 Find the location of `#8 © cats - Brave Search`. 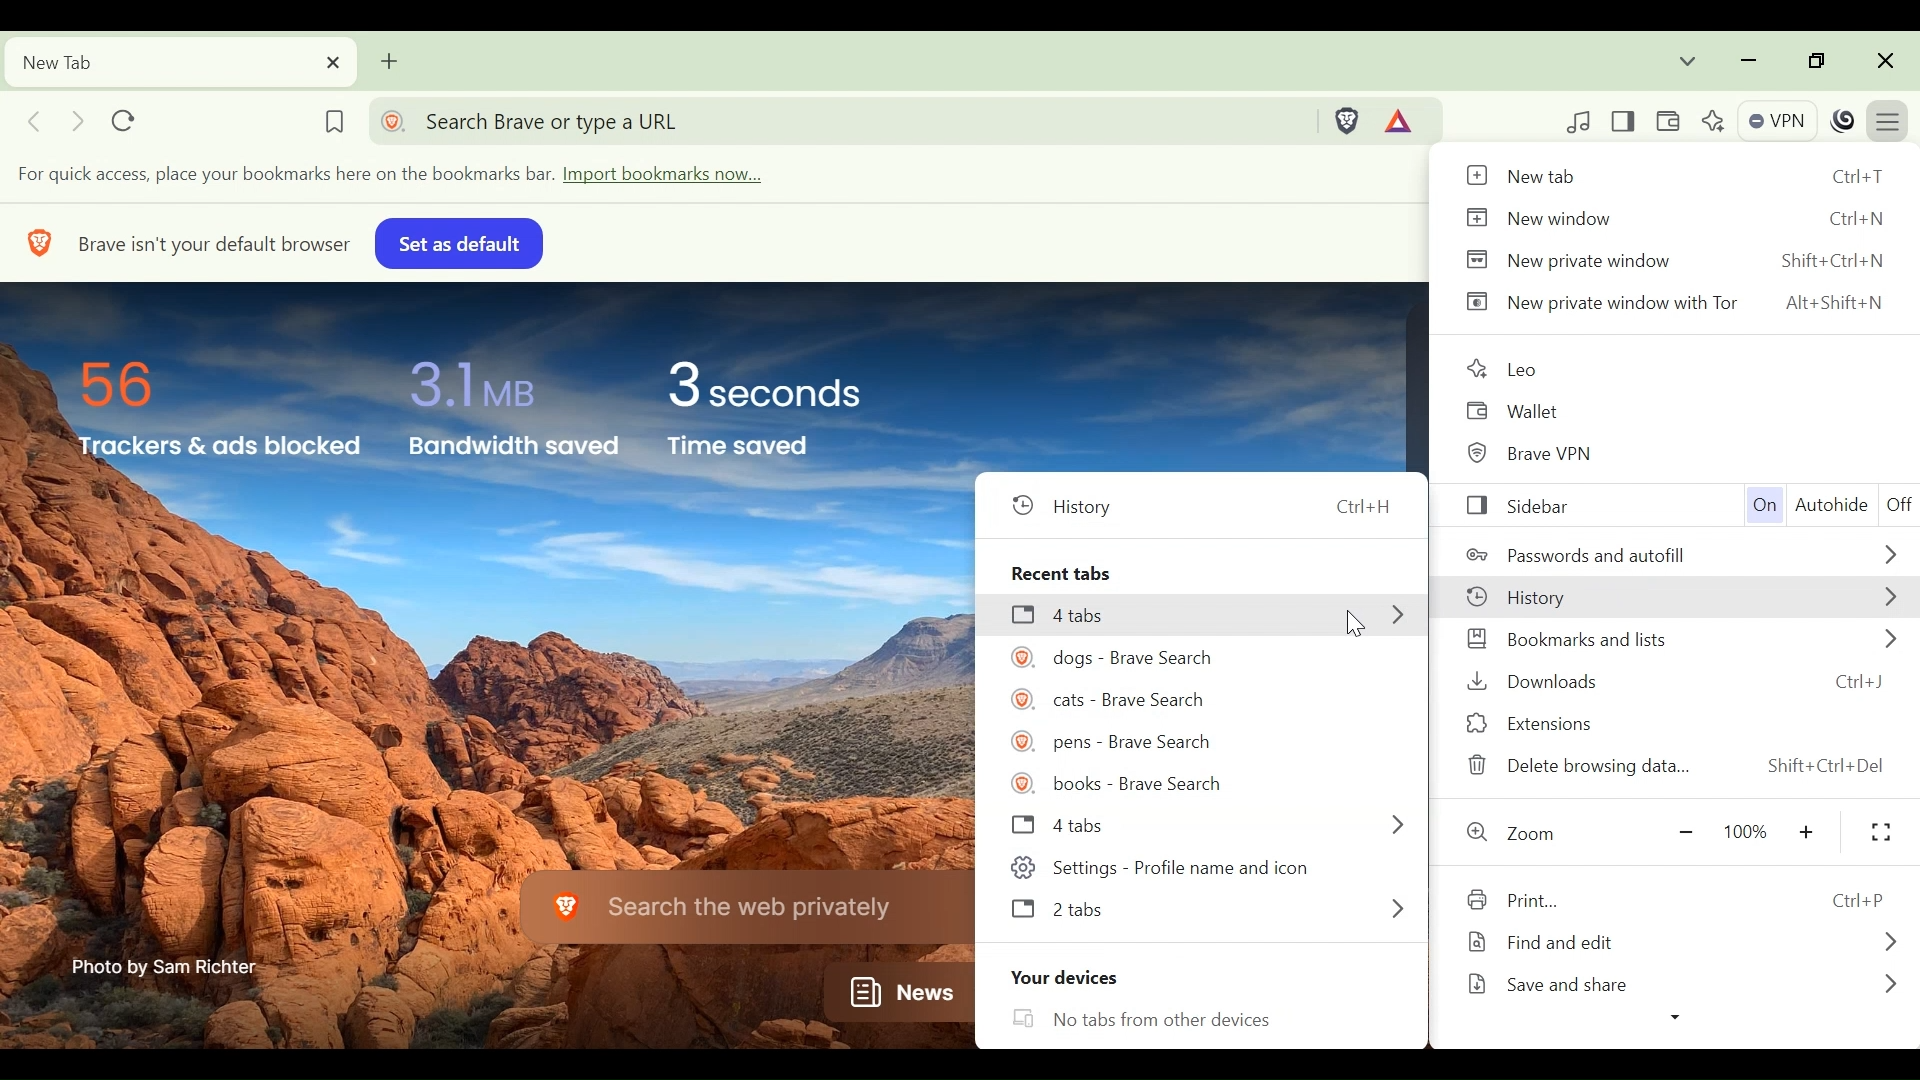

#8 © cats - Brave Search is located at coordinates (1115, 699).